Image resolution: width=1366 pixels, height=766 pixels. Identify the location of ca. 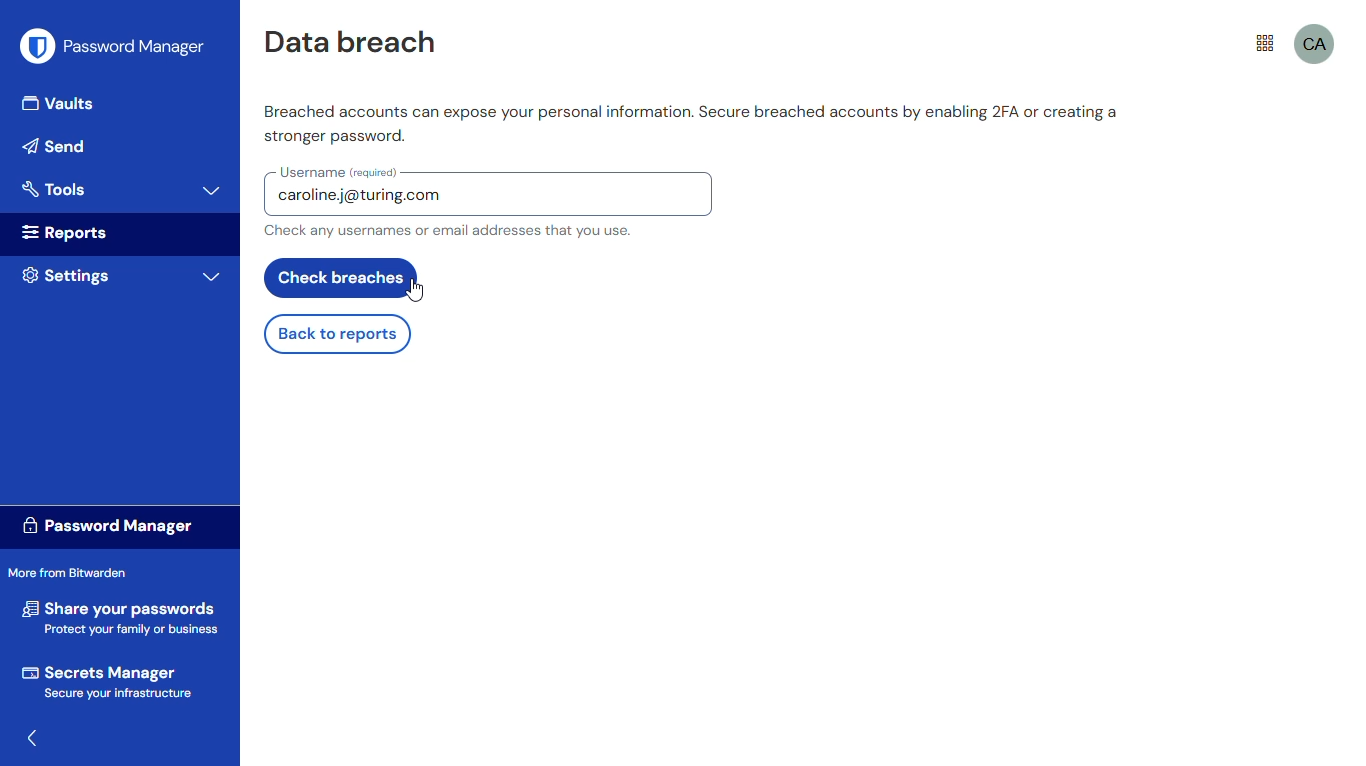
(1315, 43).